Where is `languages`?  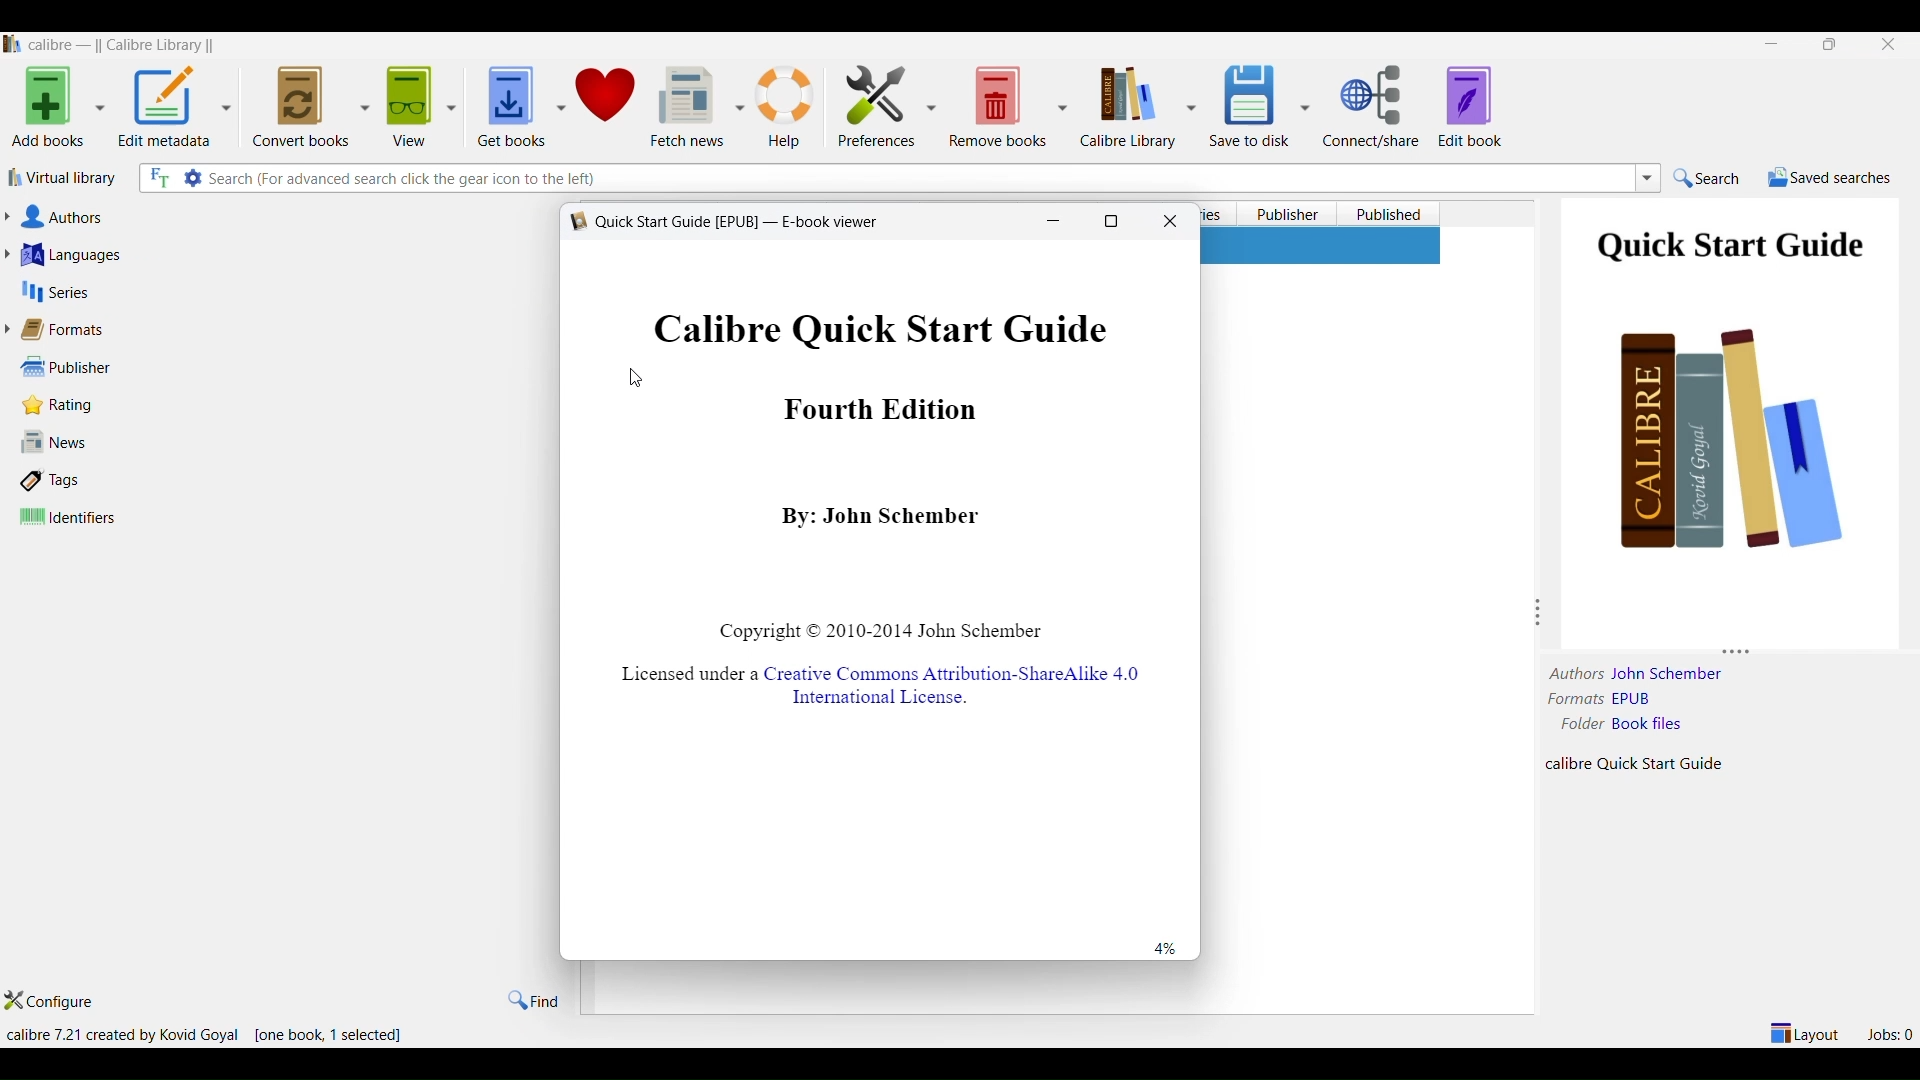 languages is located at coordinates (275, 252).